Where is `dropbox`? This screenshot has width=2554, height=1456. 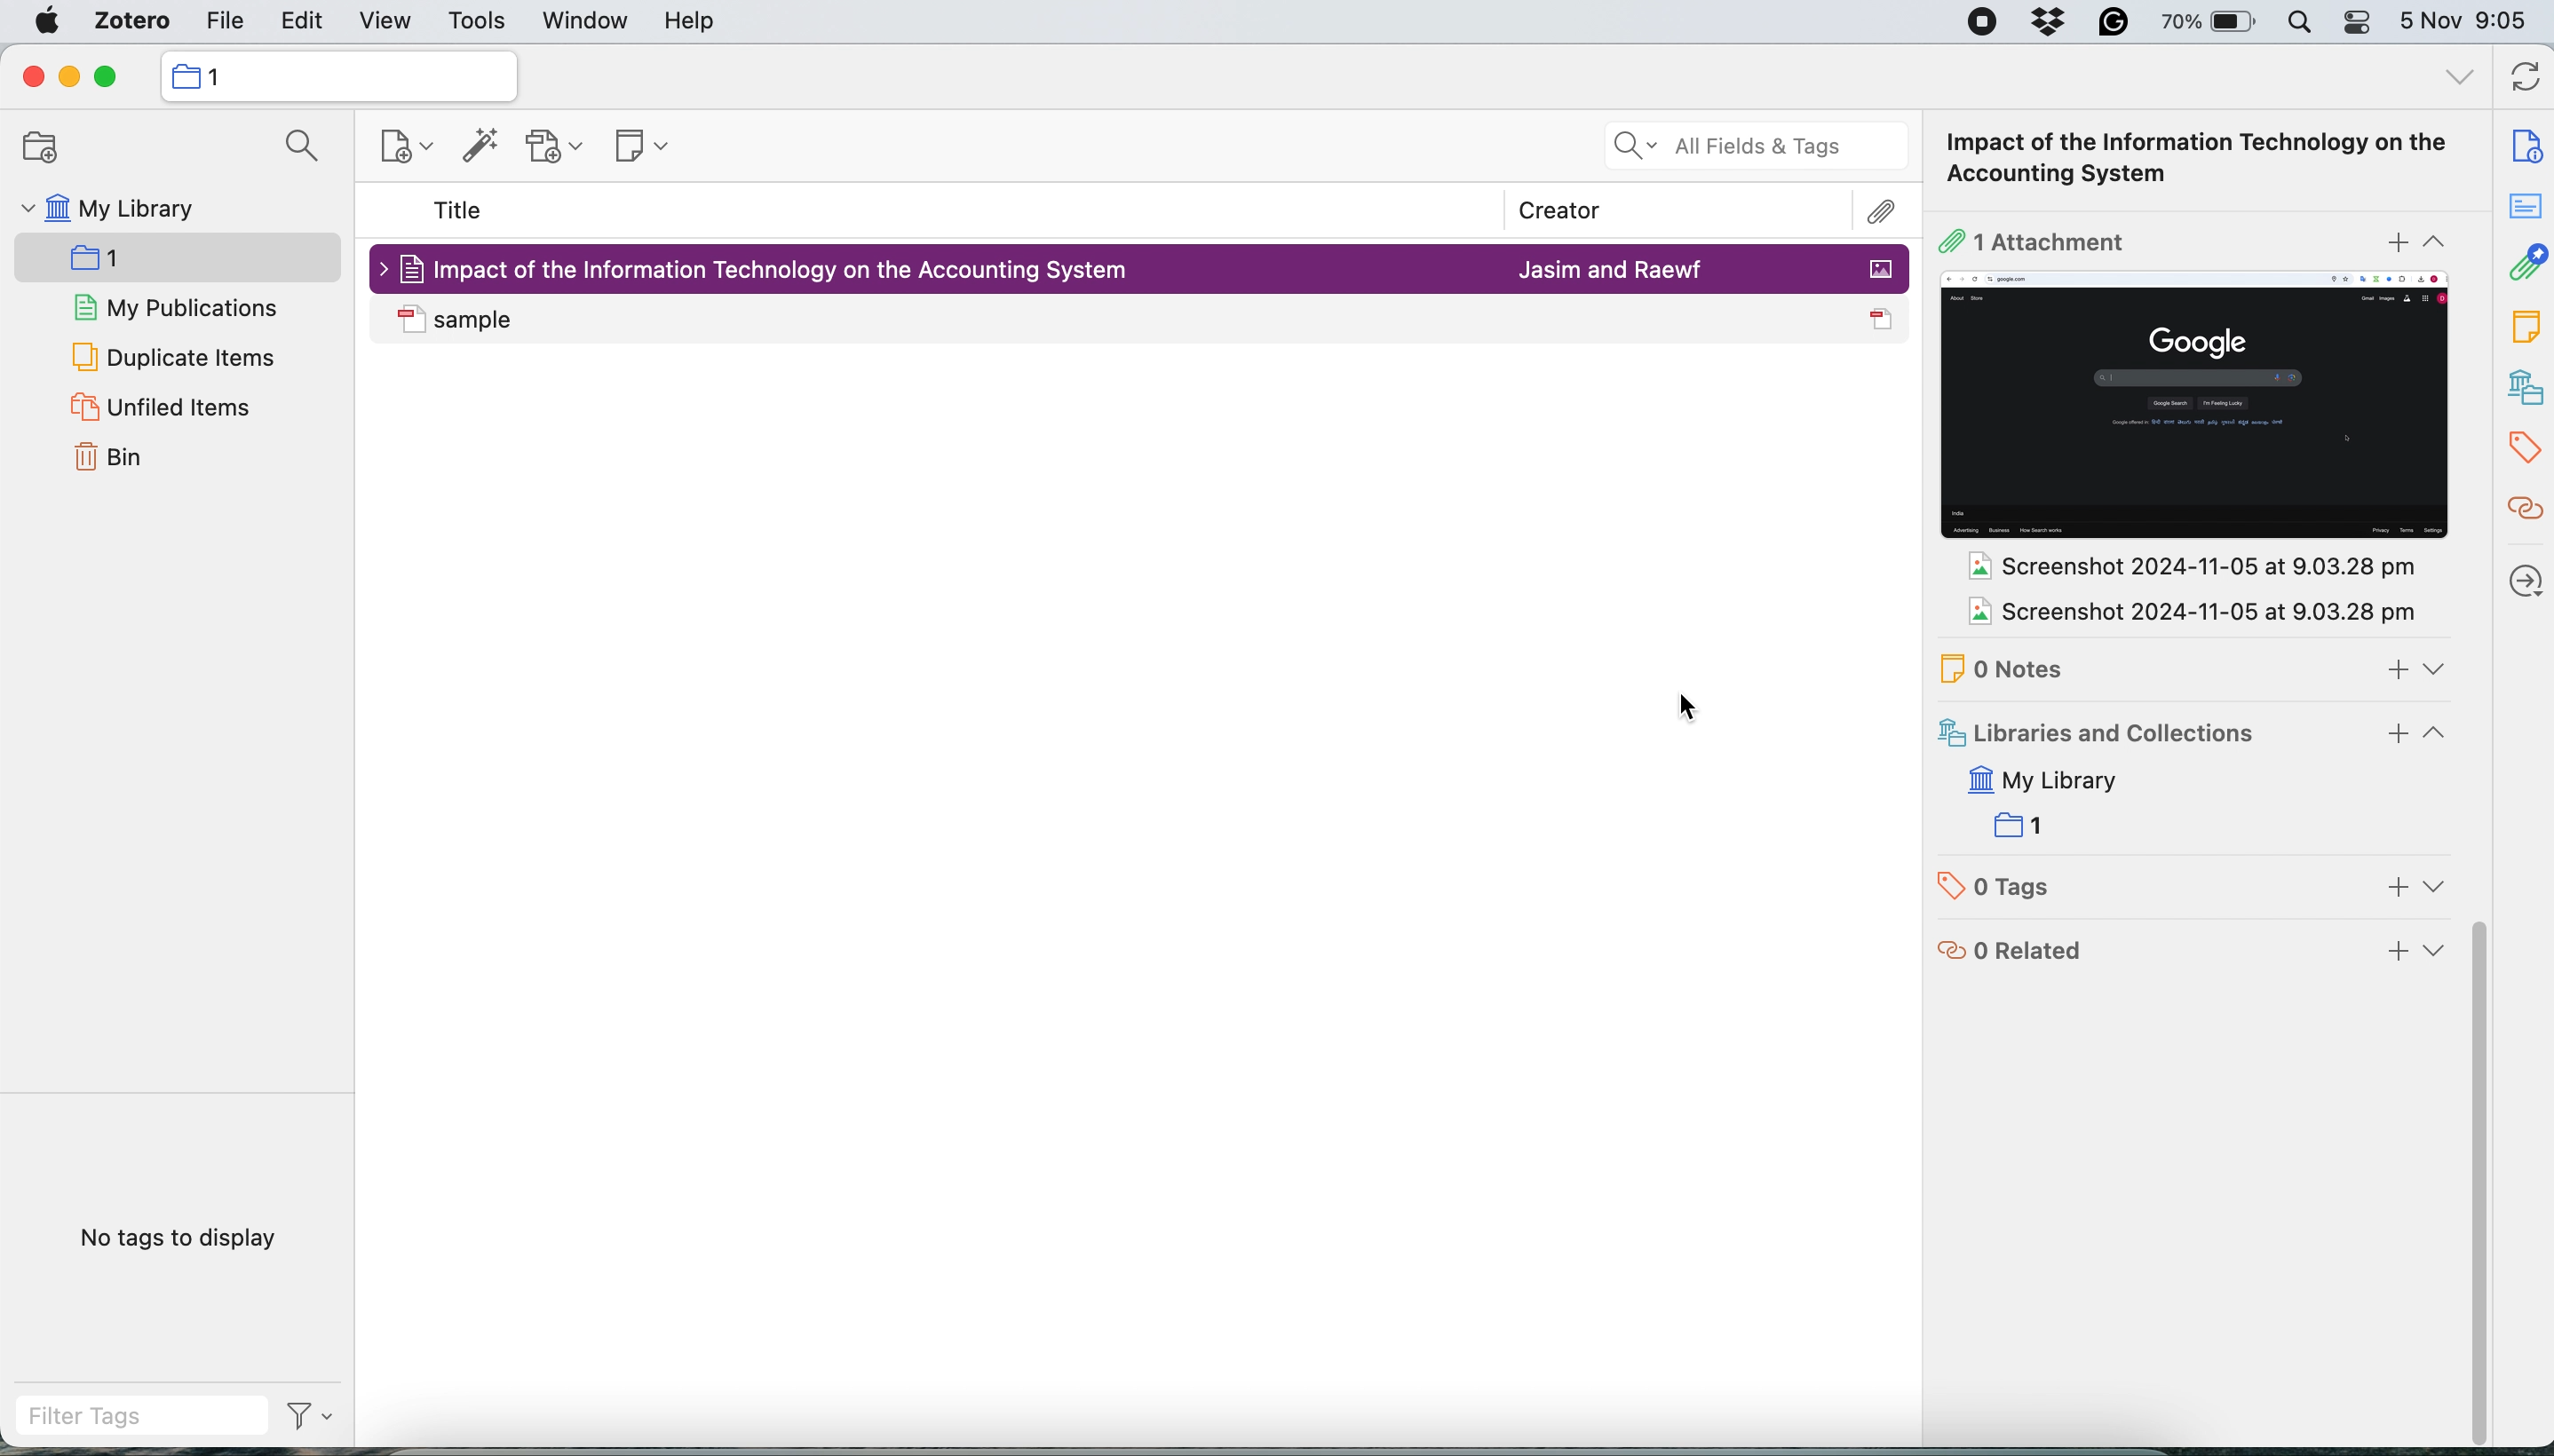
dropbox is located at coordinates (2052, 25).